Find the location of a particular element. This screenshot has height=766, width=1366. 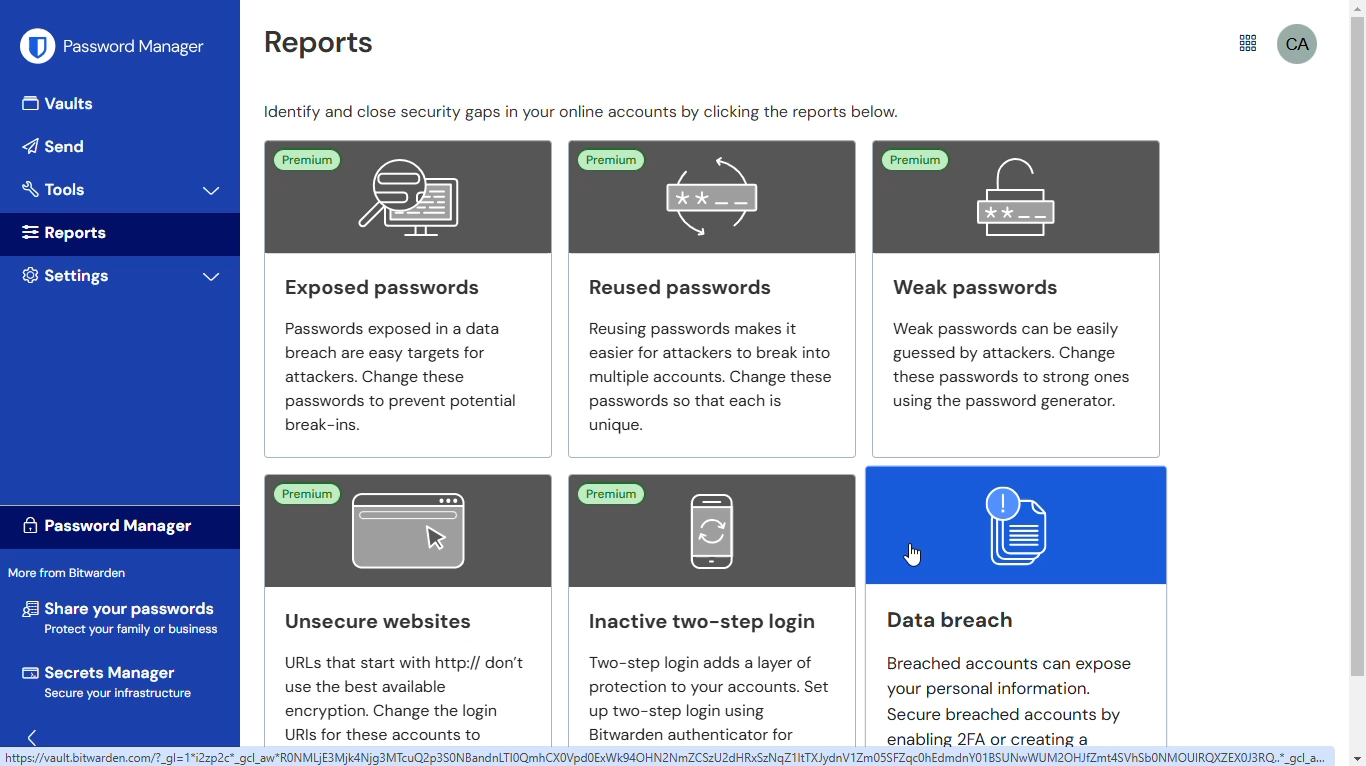

toggle hide/show is located at coordinates (37, 736).